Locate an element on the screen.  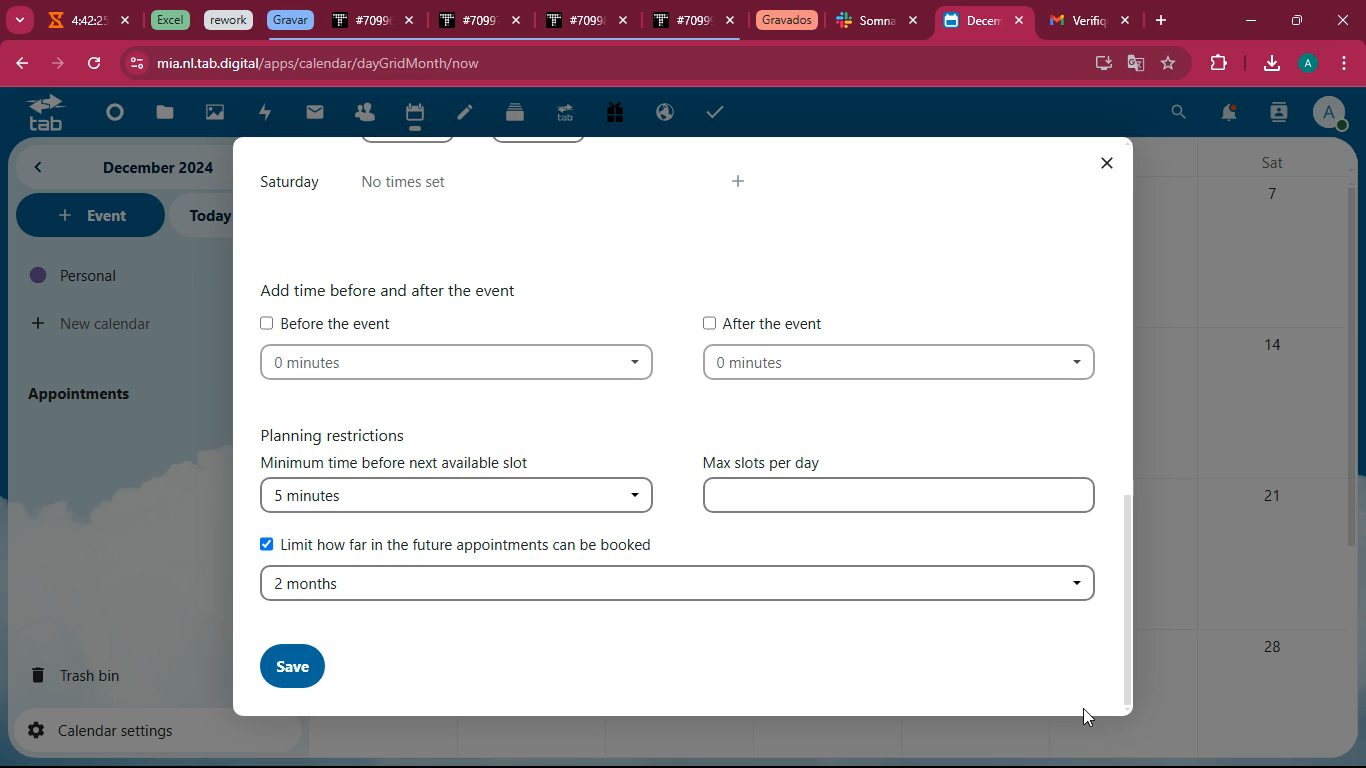
aturday is located at coordinates (289, 183).